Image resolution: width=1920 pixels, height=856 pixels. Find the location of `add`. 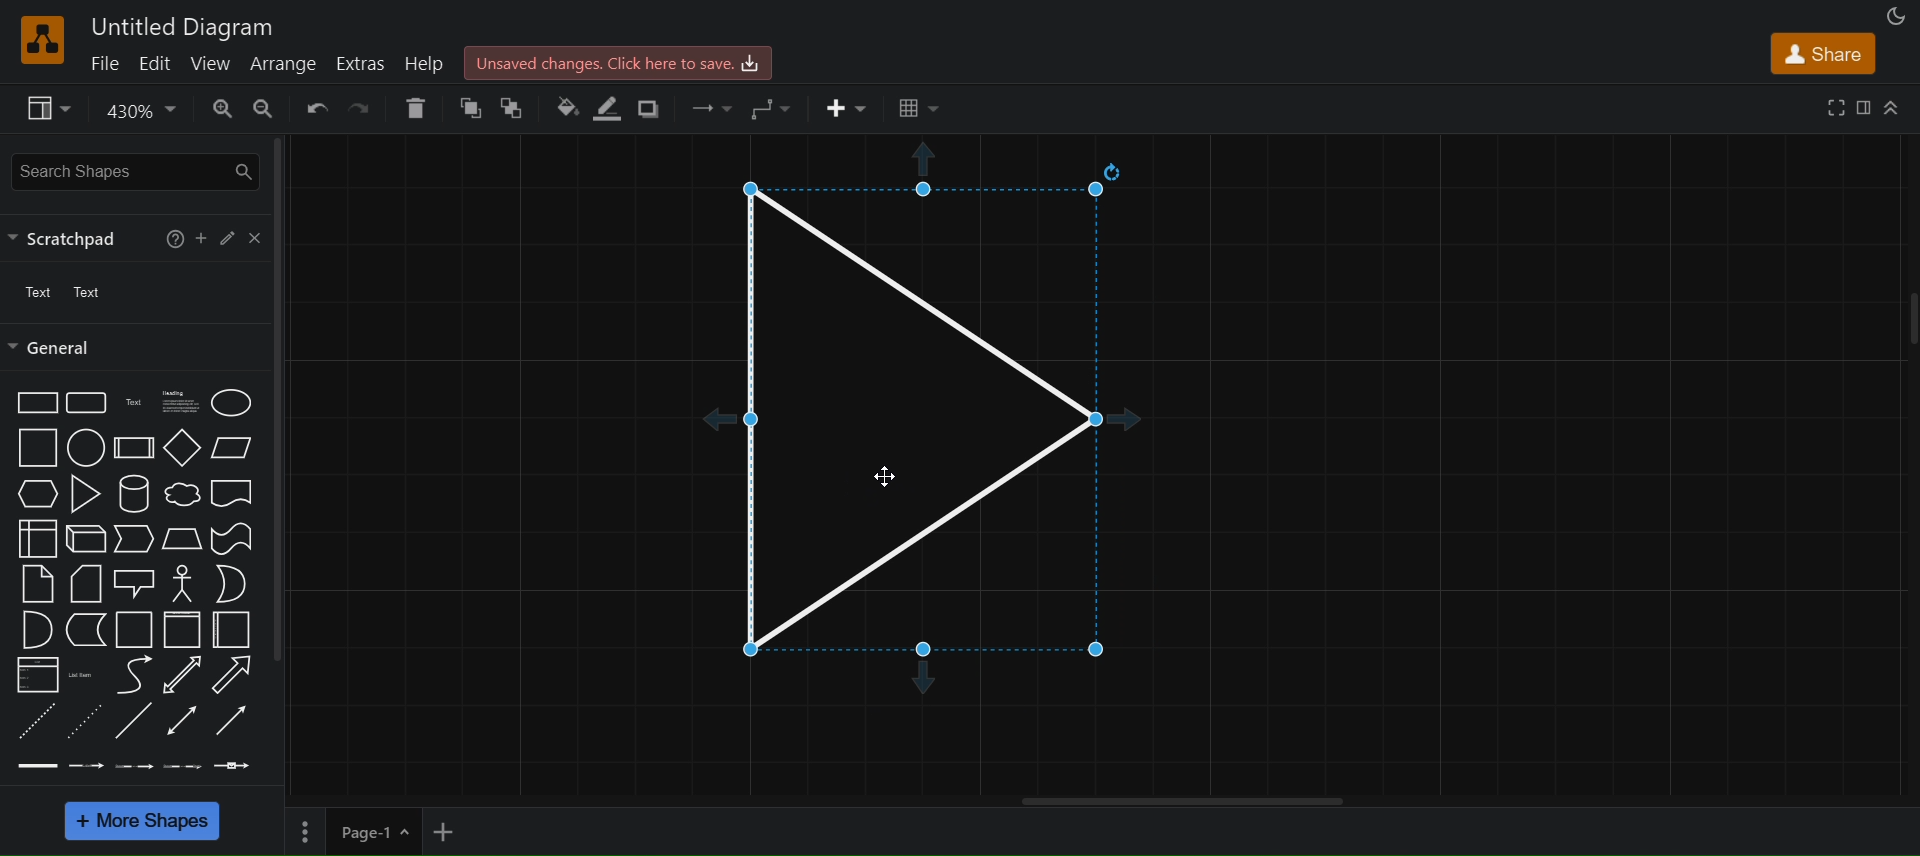

add is located at coordinates (202, 235).